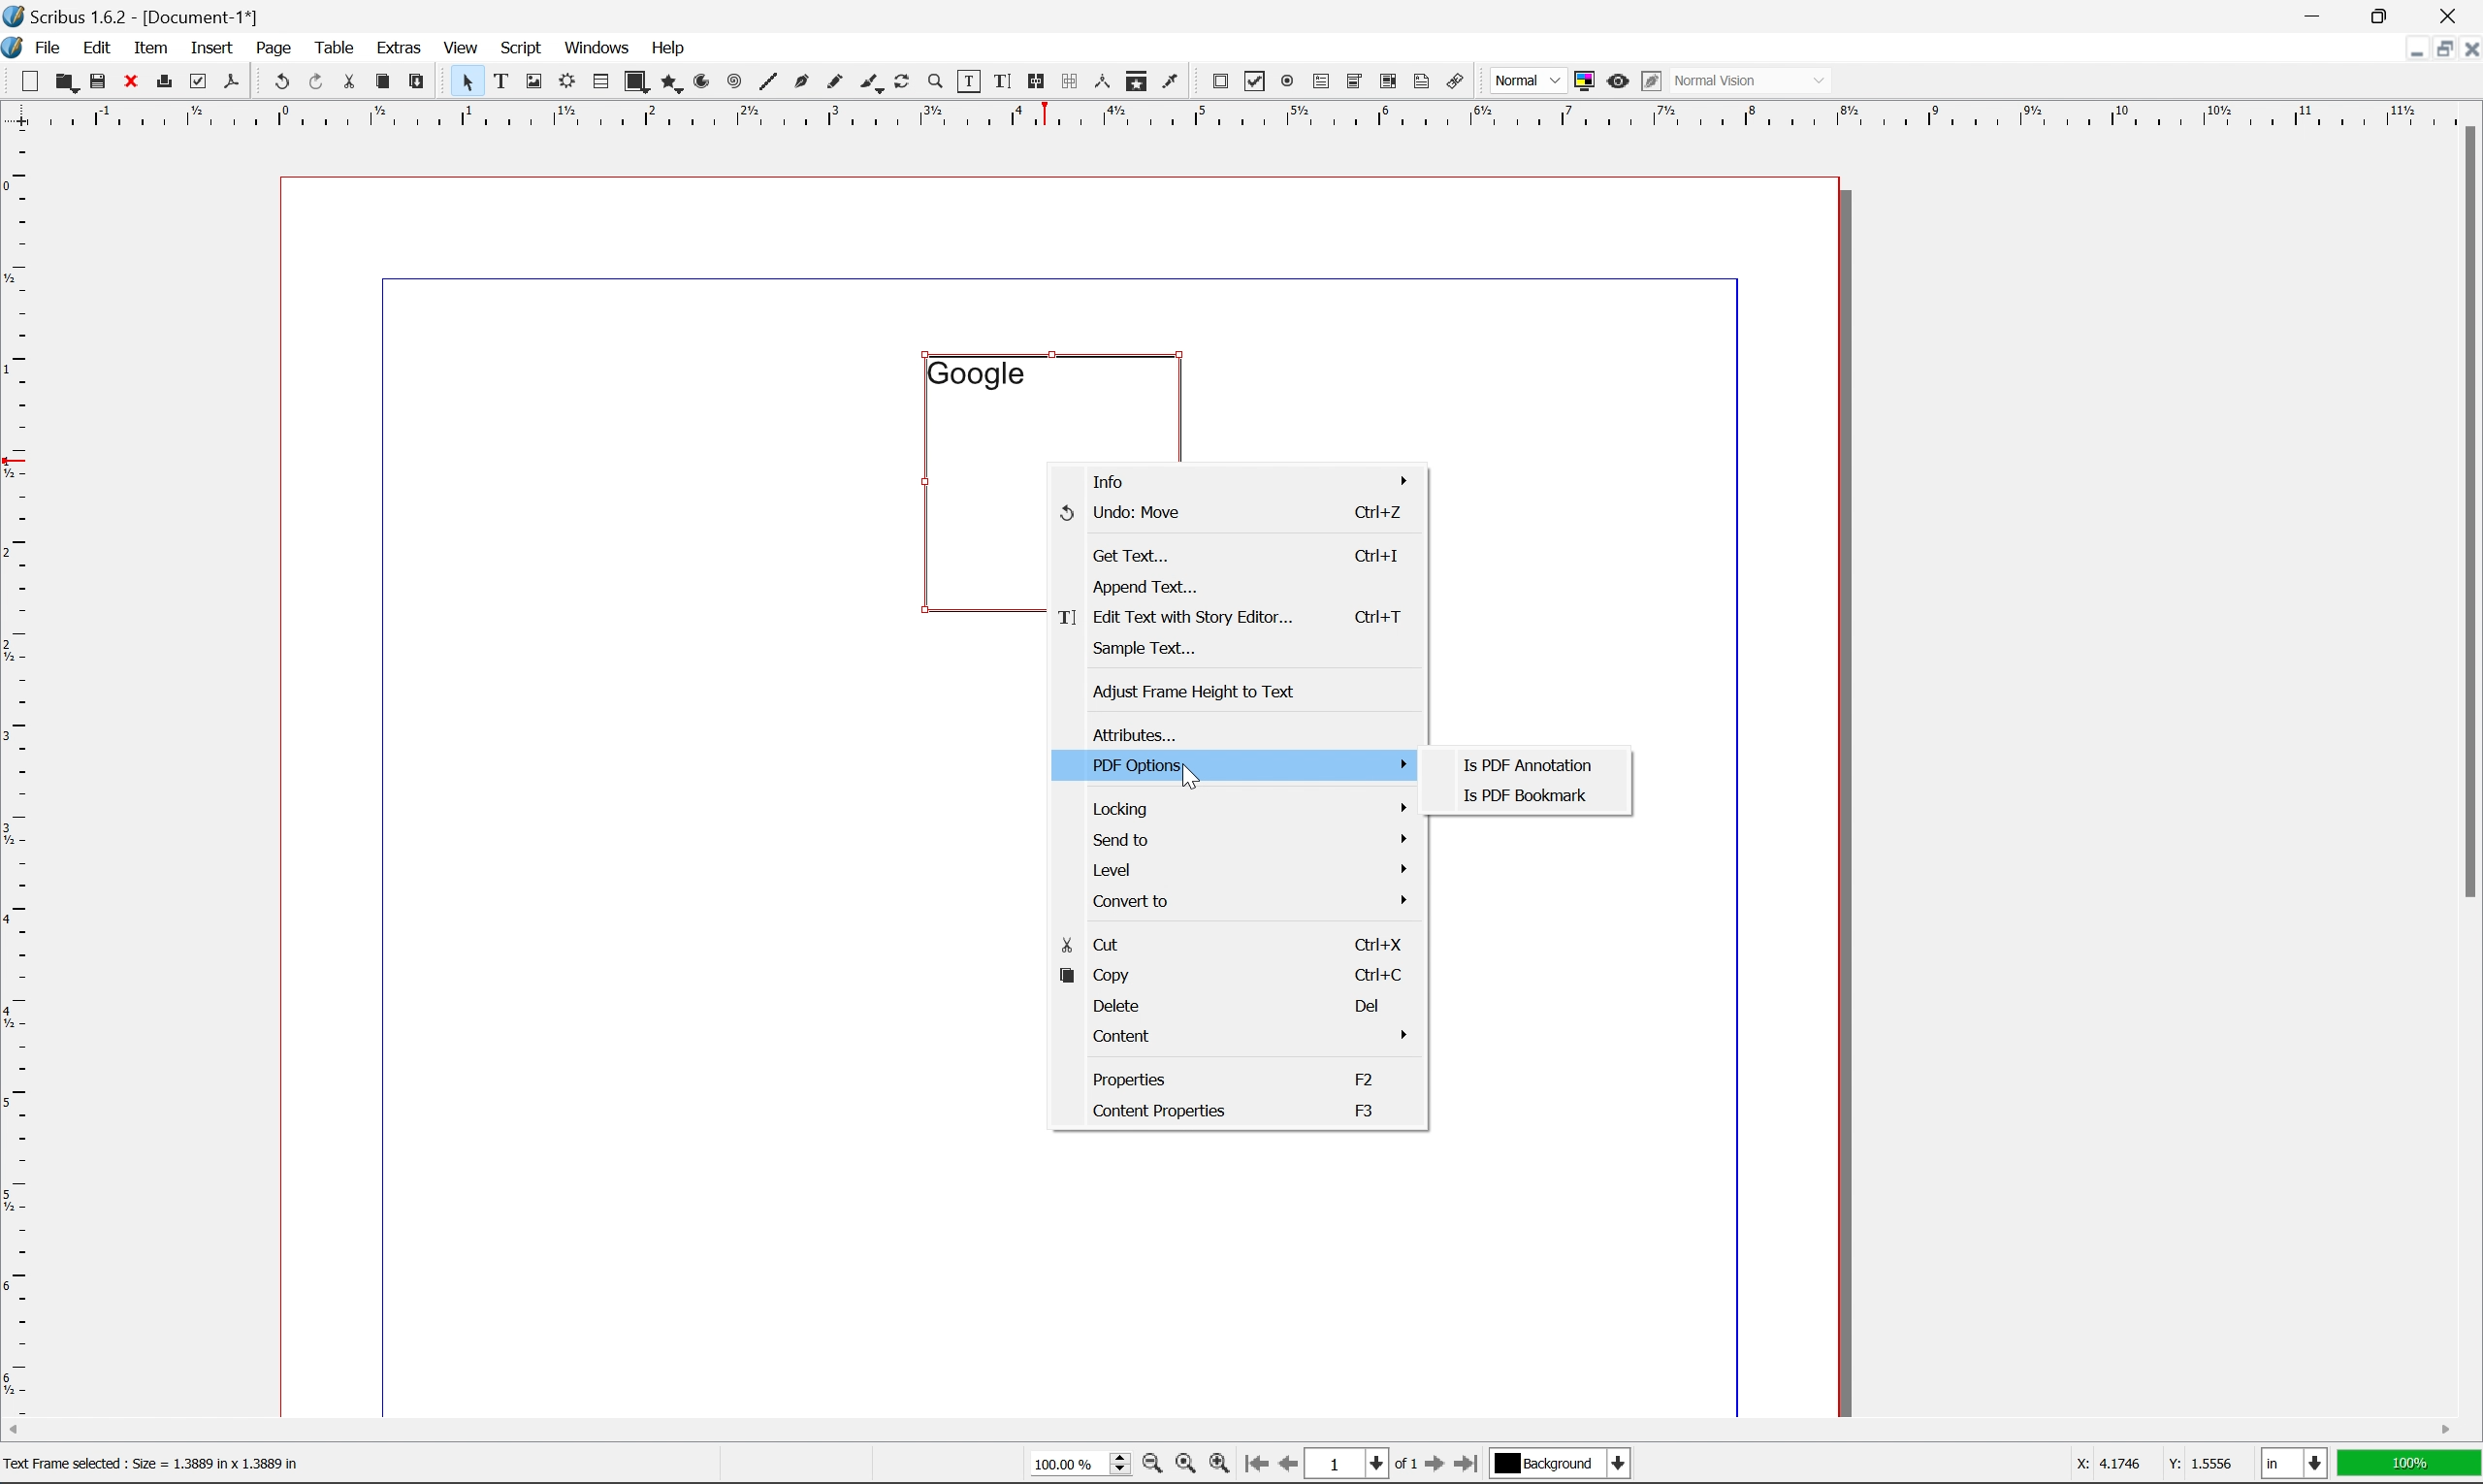 This screenshot has height=1484, width=2483. Describe the element at coordinates (902, 83) in the screenshot. I see `rotate item` at that location.